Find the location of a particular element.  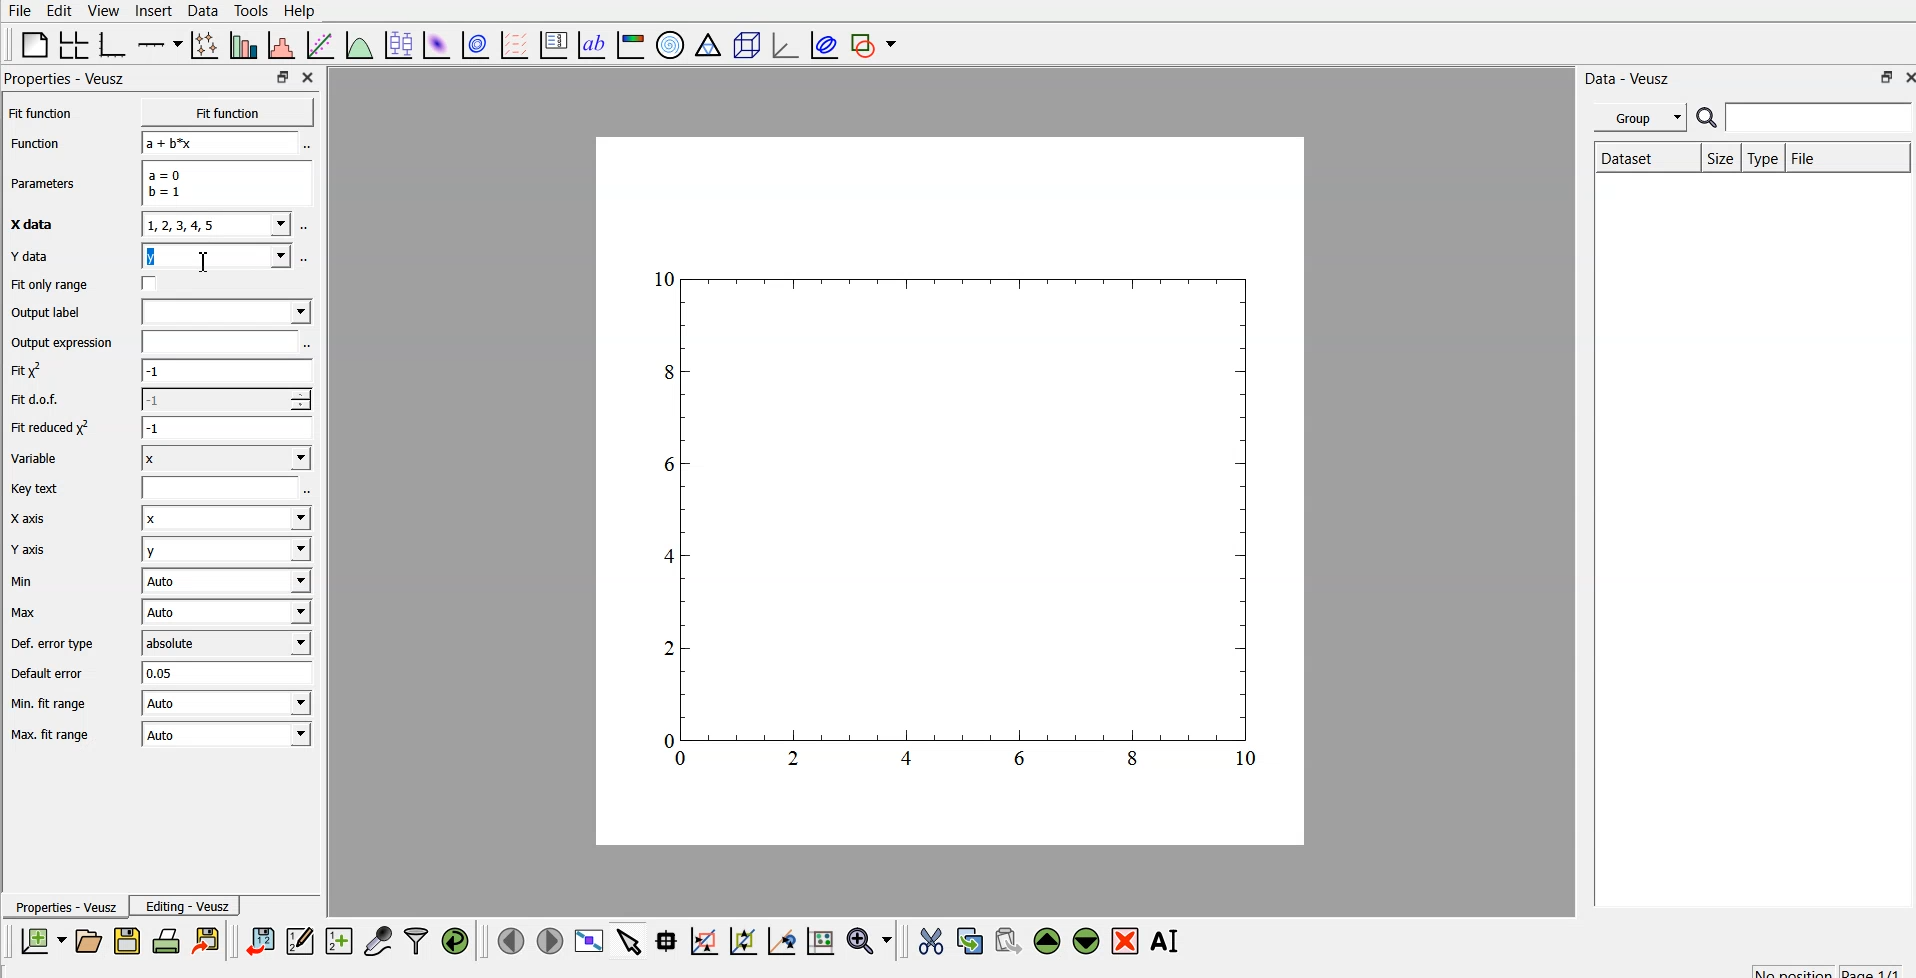

open a new document is located at coordinates (88, 944).